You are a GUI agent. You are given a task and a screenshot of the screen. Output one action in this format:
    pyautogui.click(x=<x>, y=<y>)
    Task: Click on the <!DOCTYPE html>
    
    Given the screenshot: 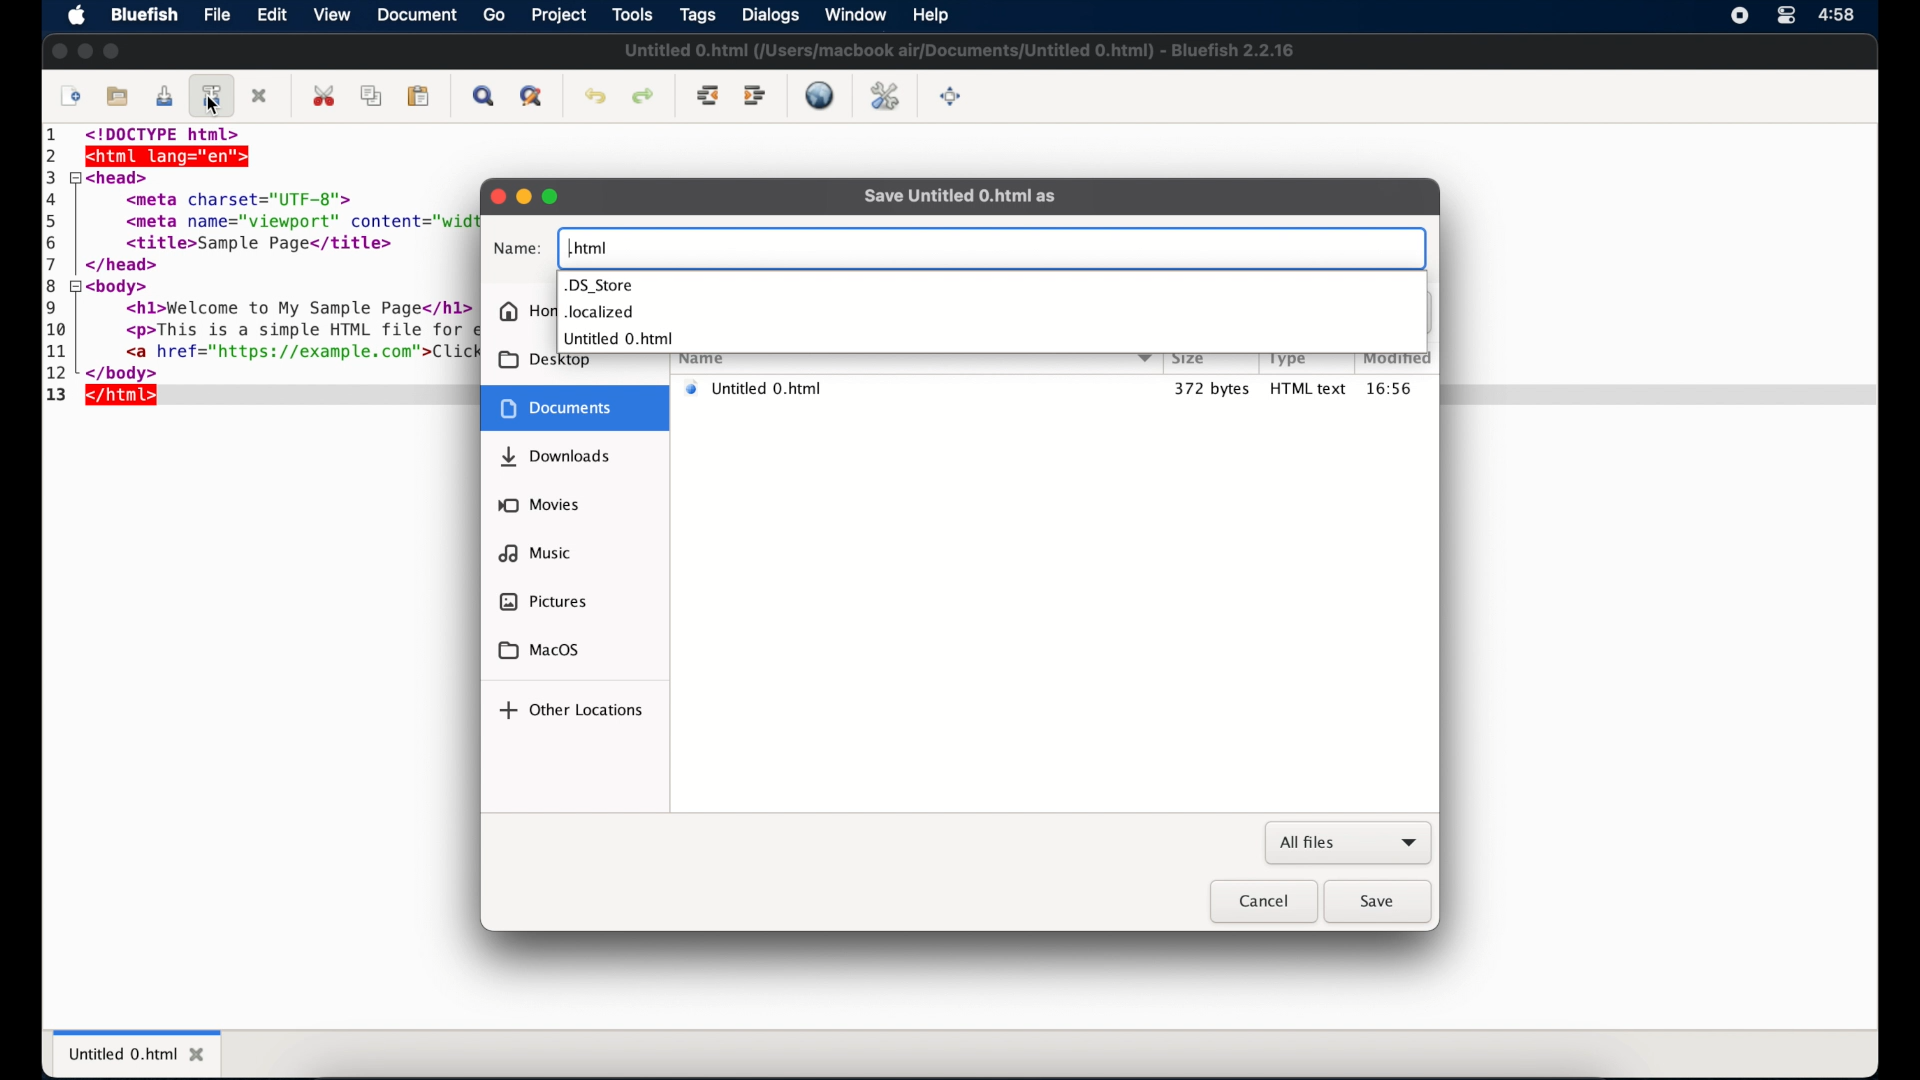 What is the action you would take?
    pyautogui.click(x=179, y=133)
    